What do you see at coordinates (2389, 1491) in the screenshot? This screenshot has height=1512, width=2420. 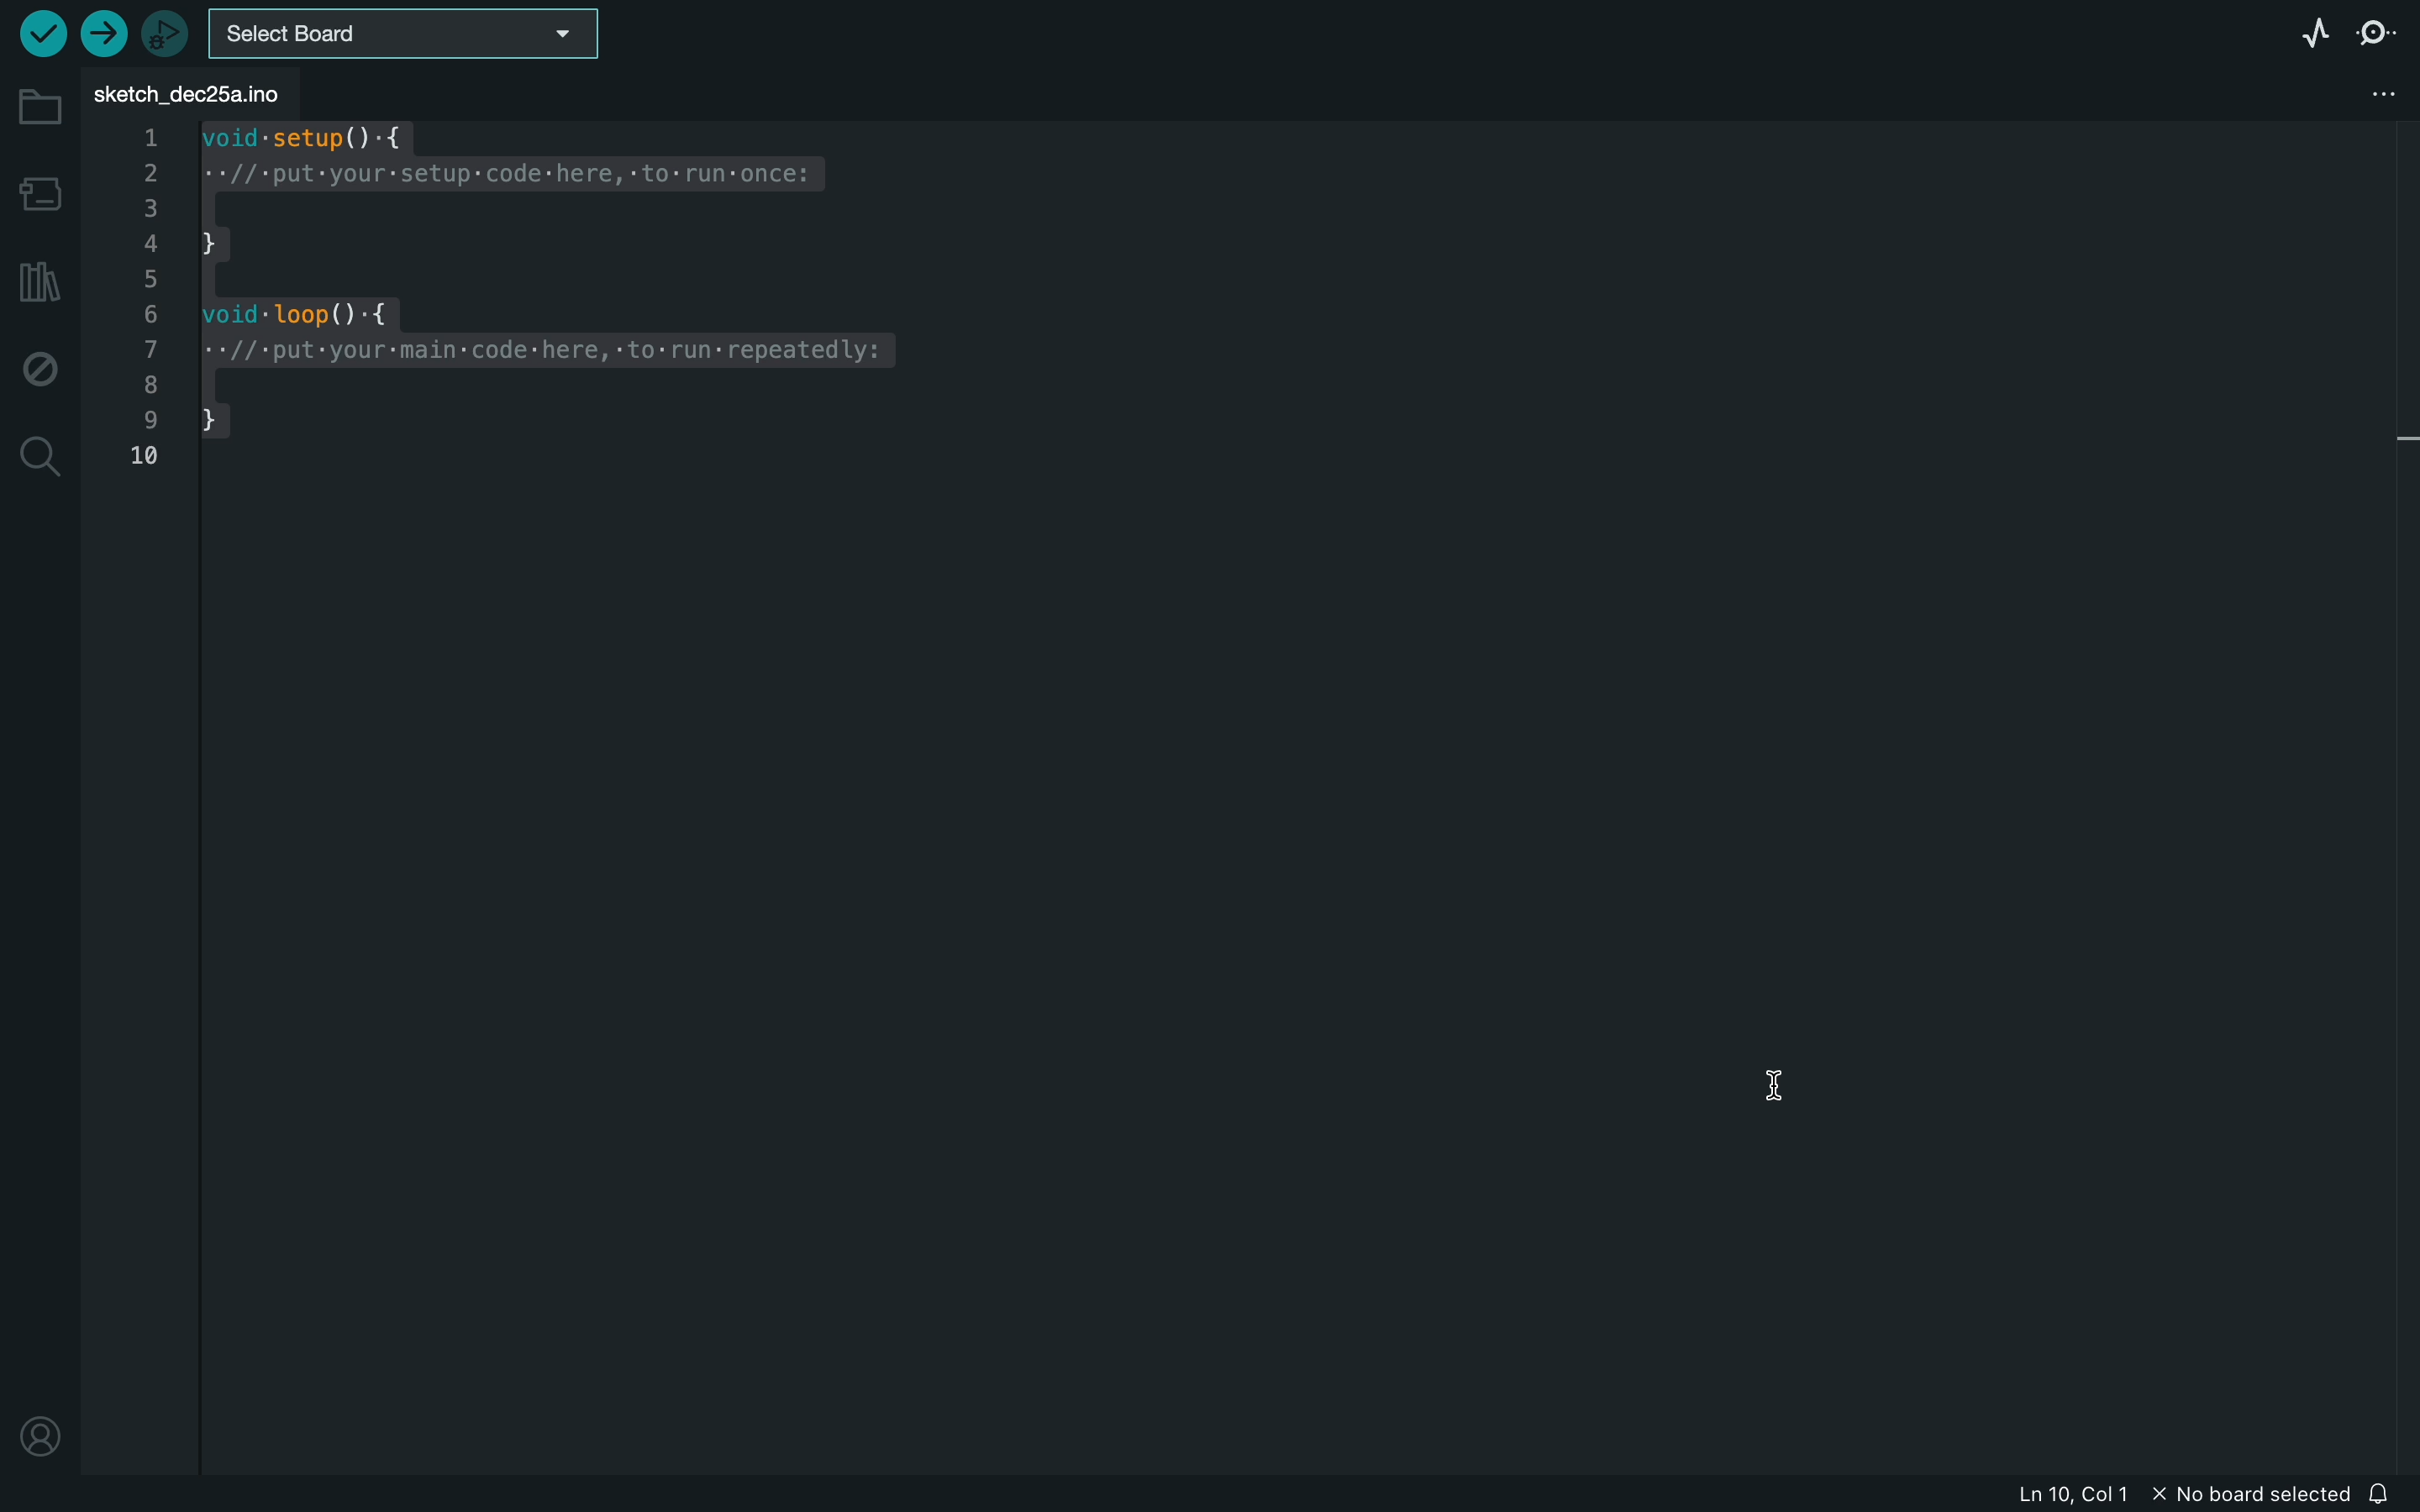 I see `notification ` at bounding box center [2389, 1491].